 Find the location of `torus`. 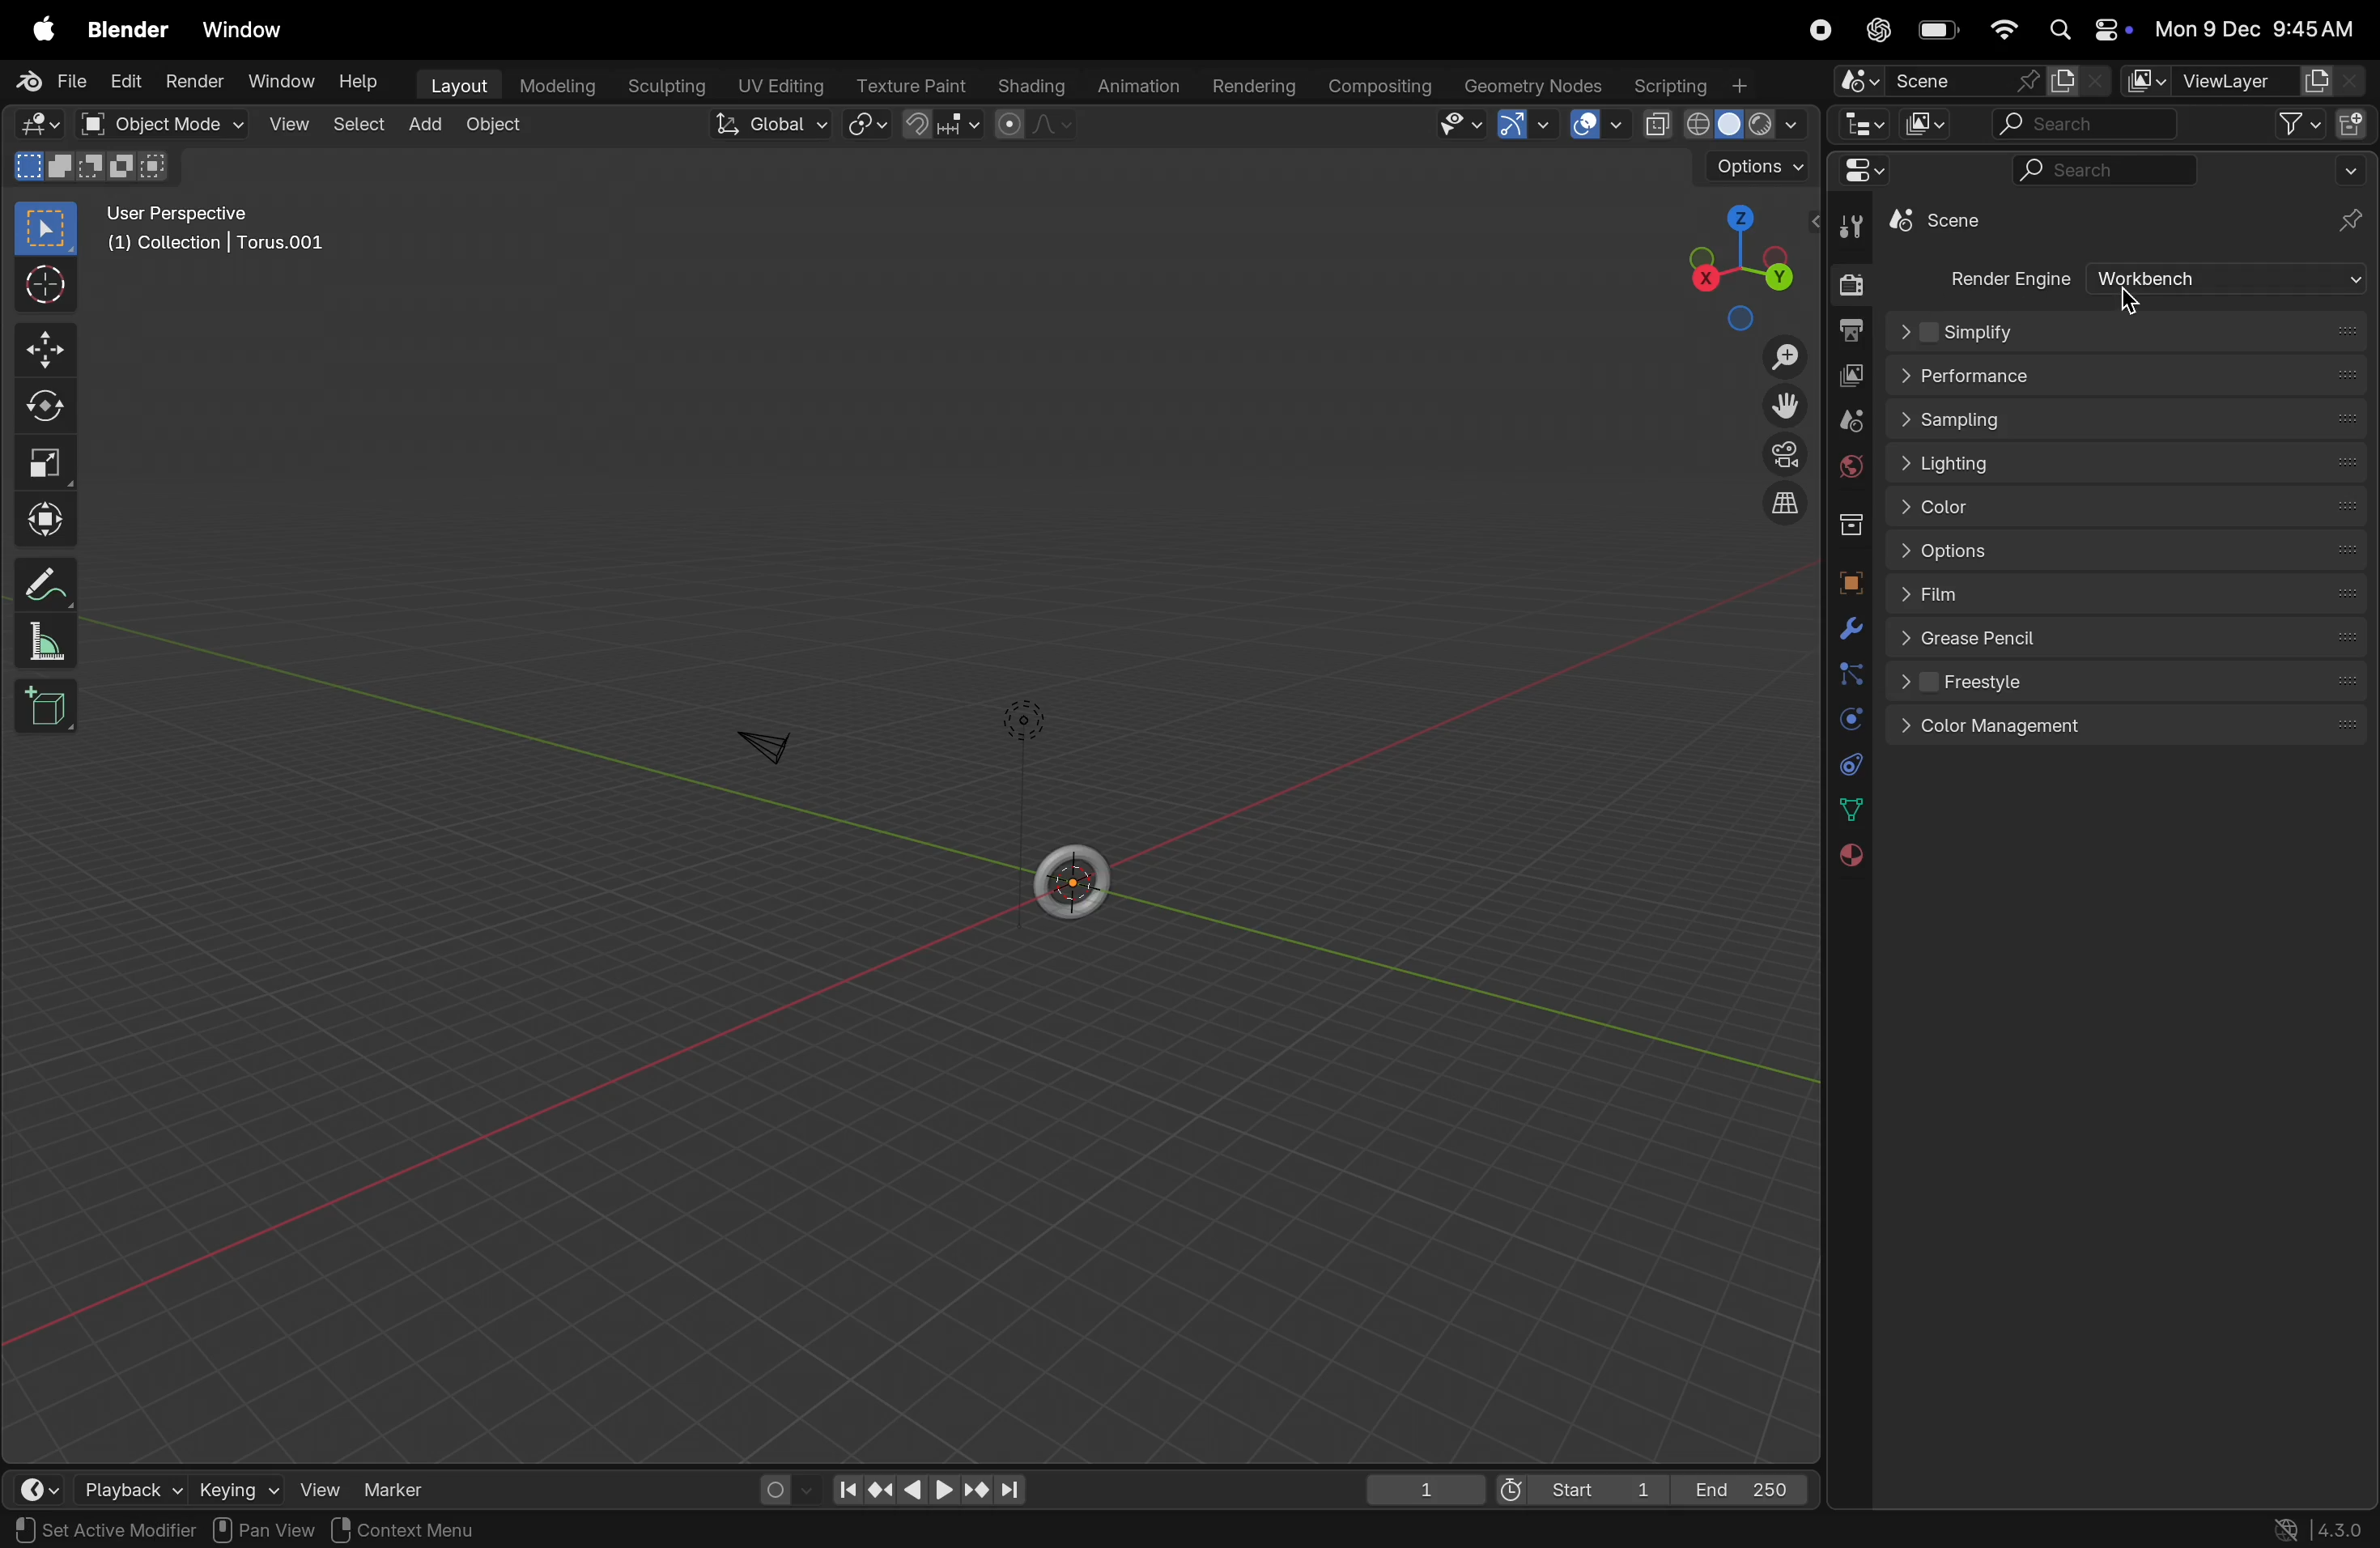

torus is located at coordinates (1073, 877).